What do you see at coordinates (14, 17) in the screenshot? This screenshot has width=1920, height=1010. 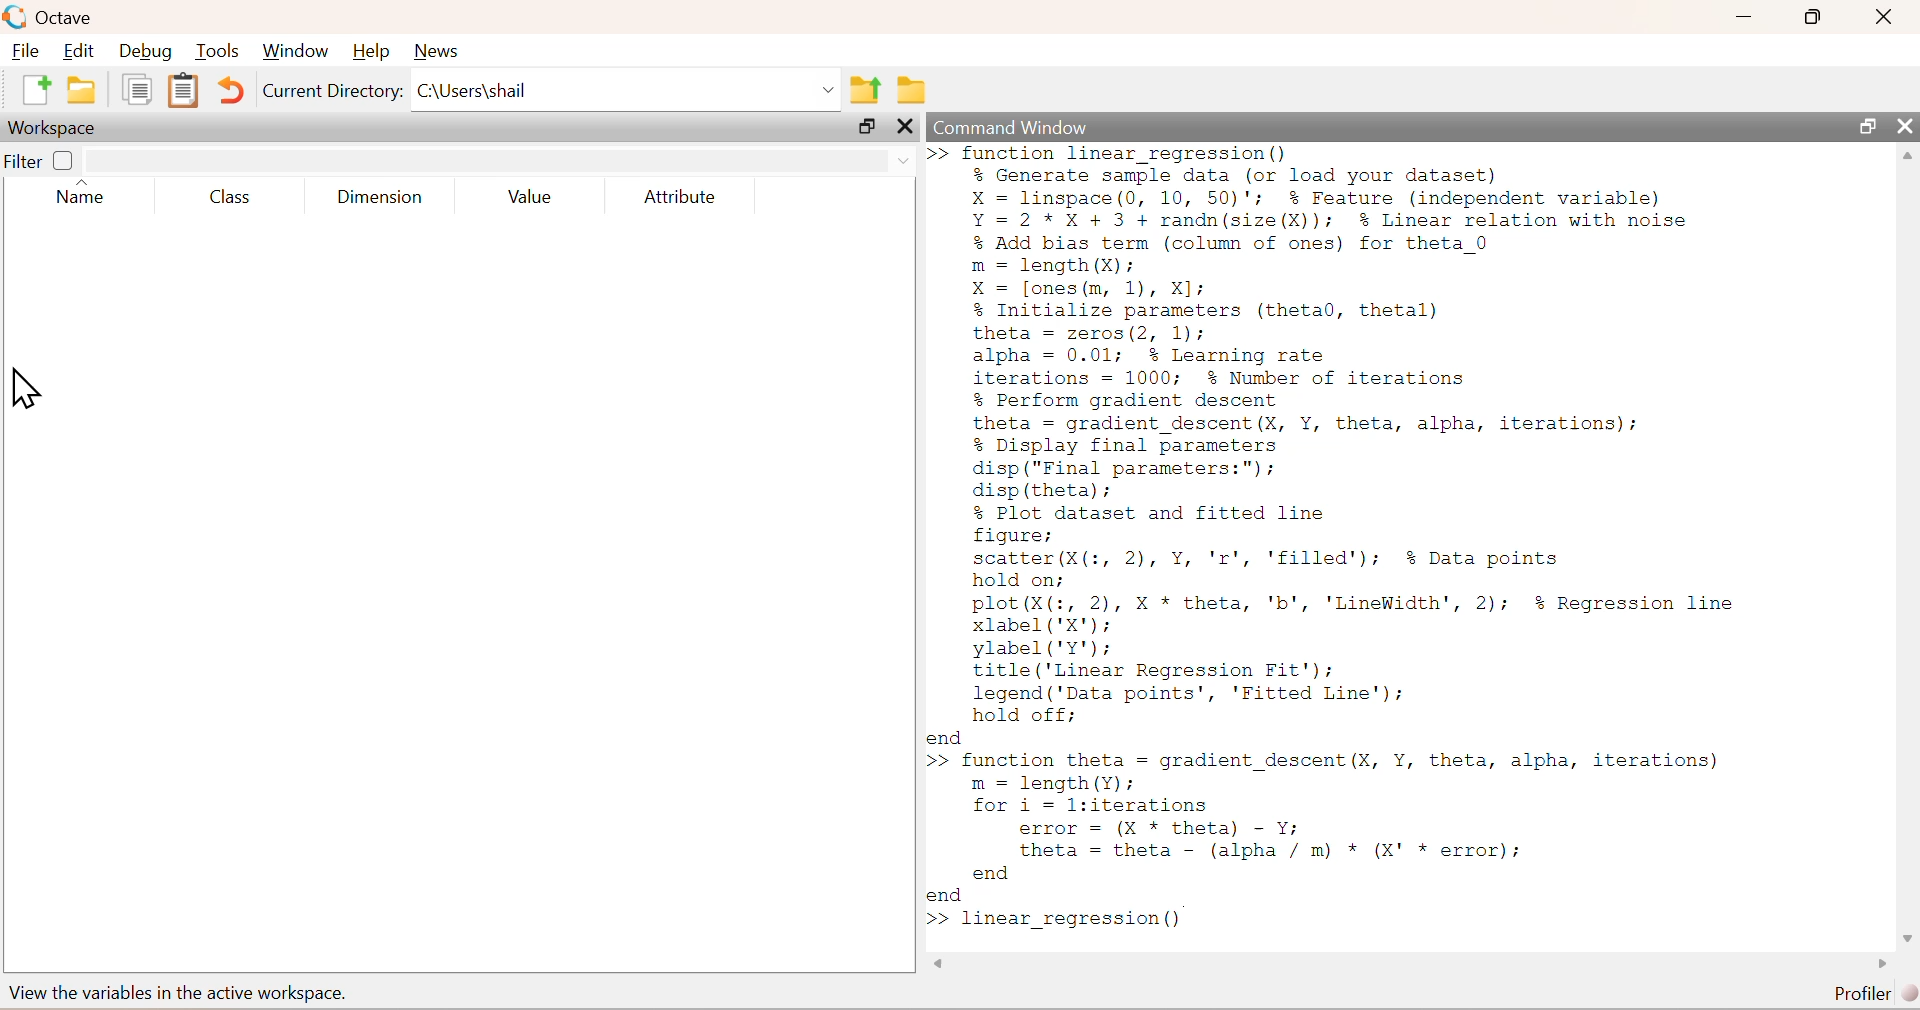 I see `logo` at bounding box center [14, 17].